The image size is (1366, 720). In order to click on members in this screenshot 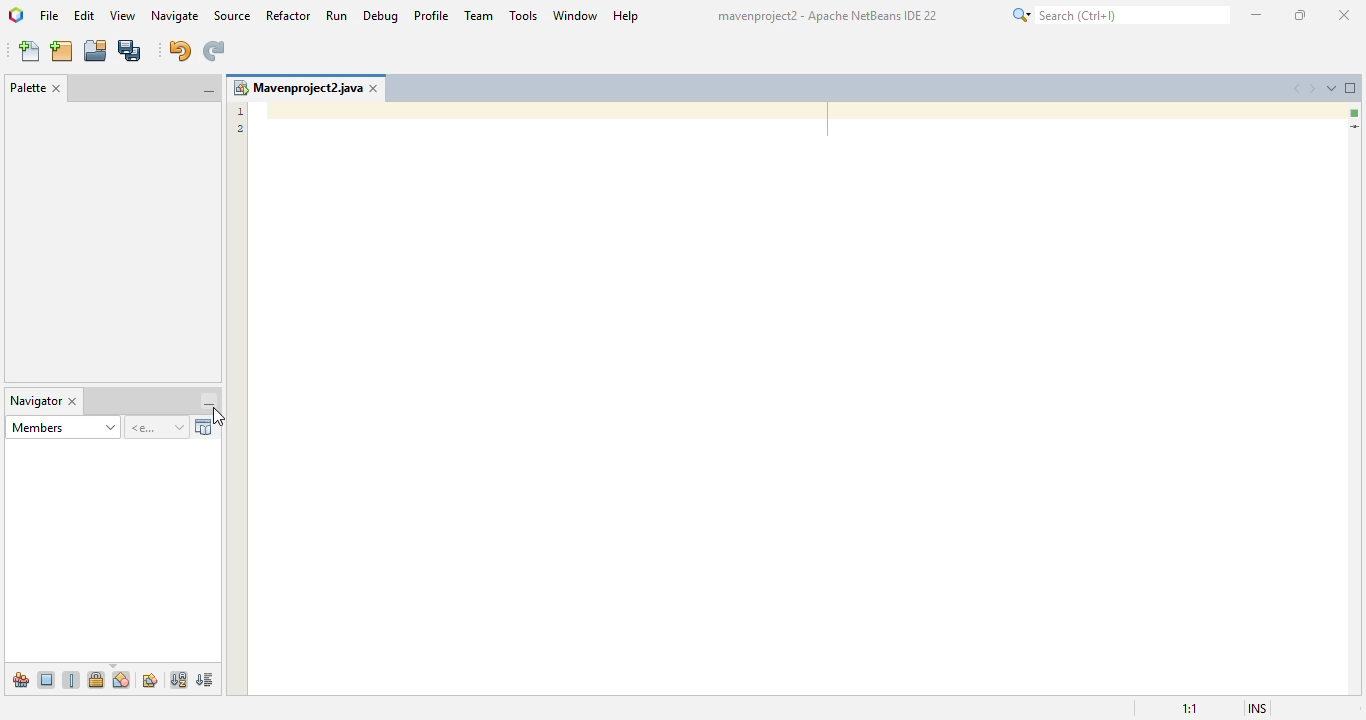, I will do `click(62, 427)`.